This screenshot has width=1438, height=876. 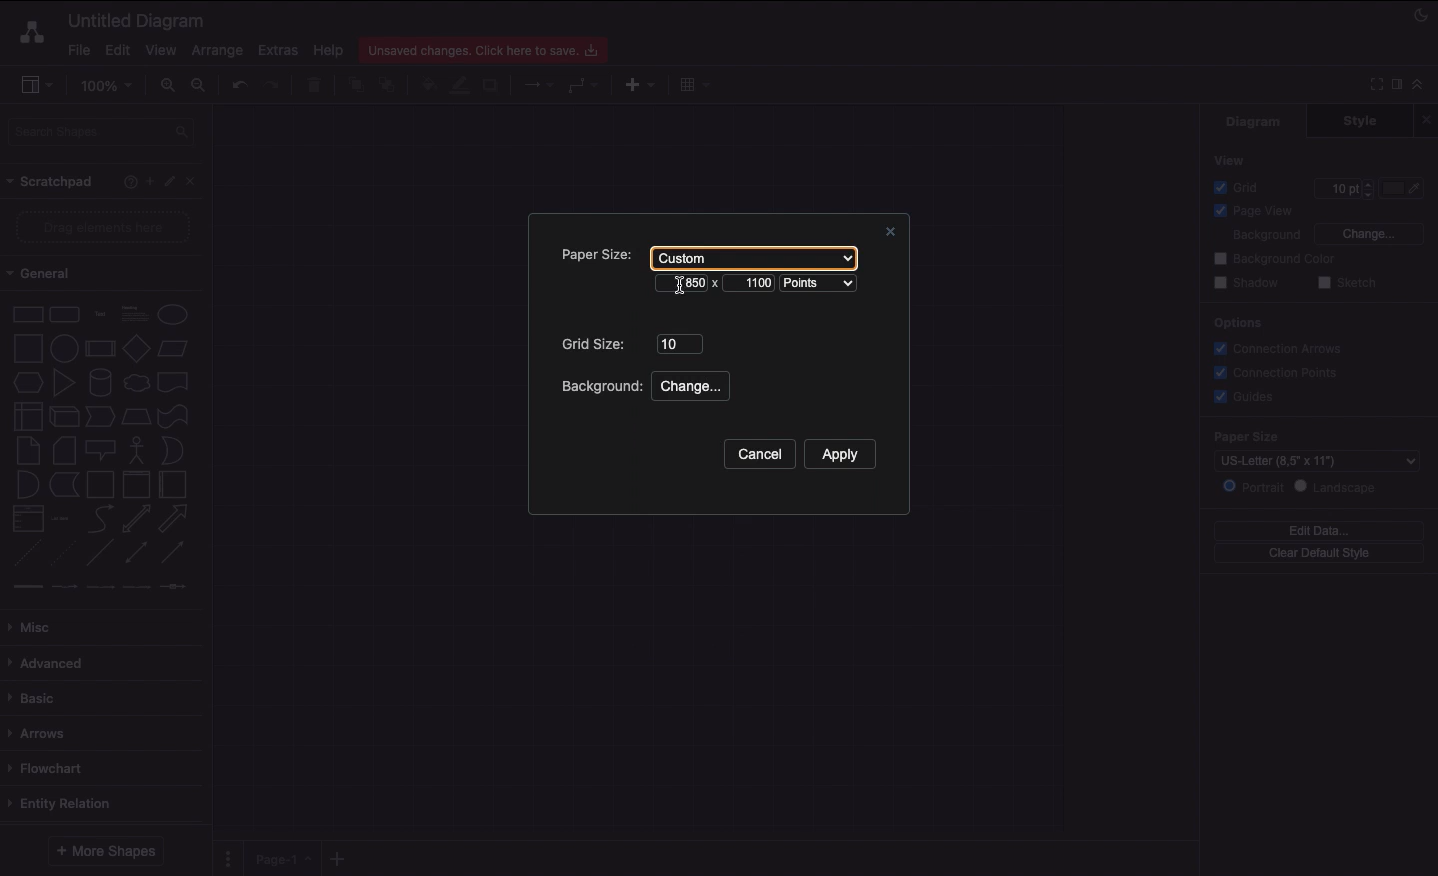 What do you see at coordinates (317, 86) in the screenshot?
I see `Trash` at bounding box center [317, 86].